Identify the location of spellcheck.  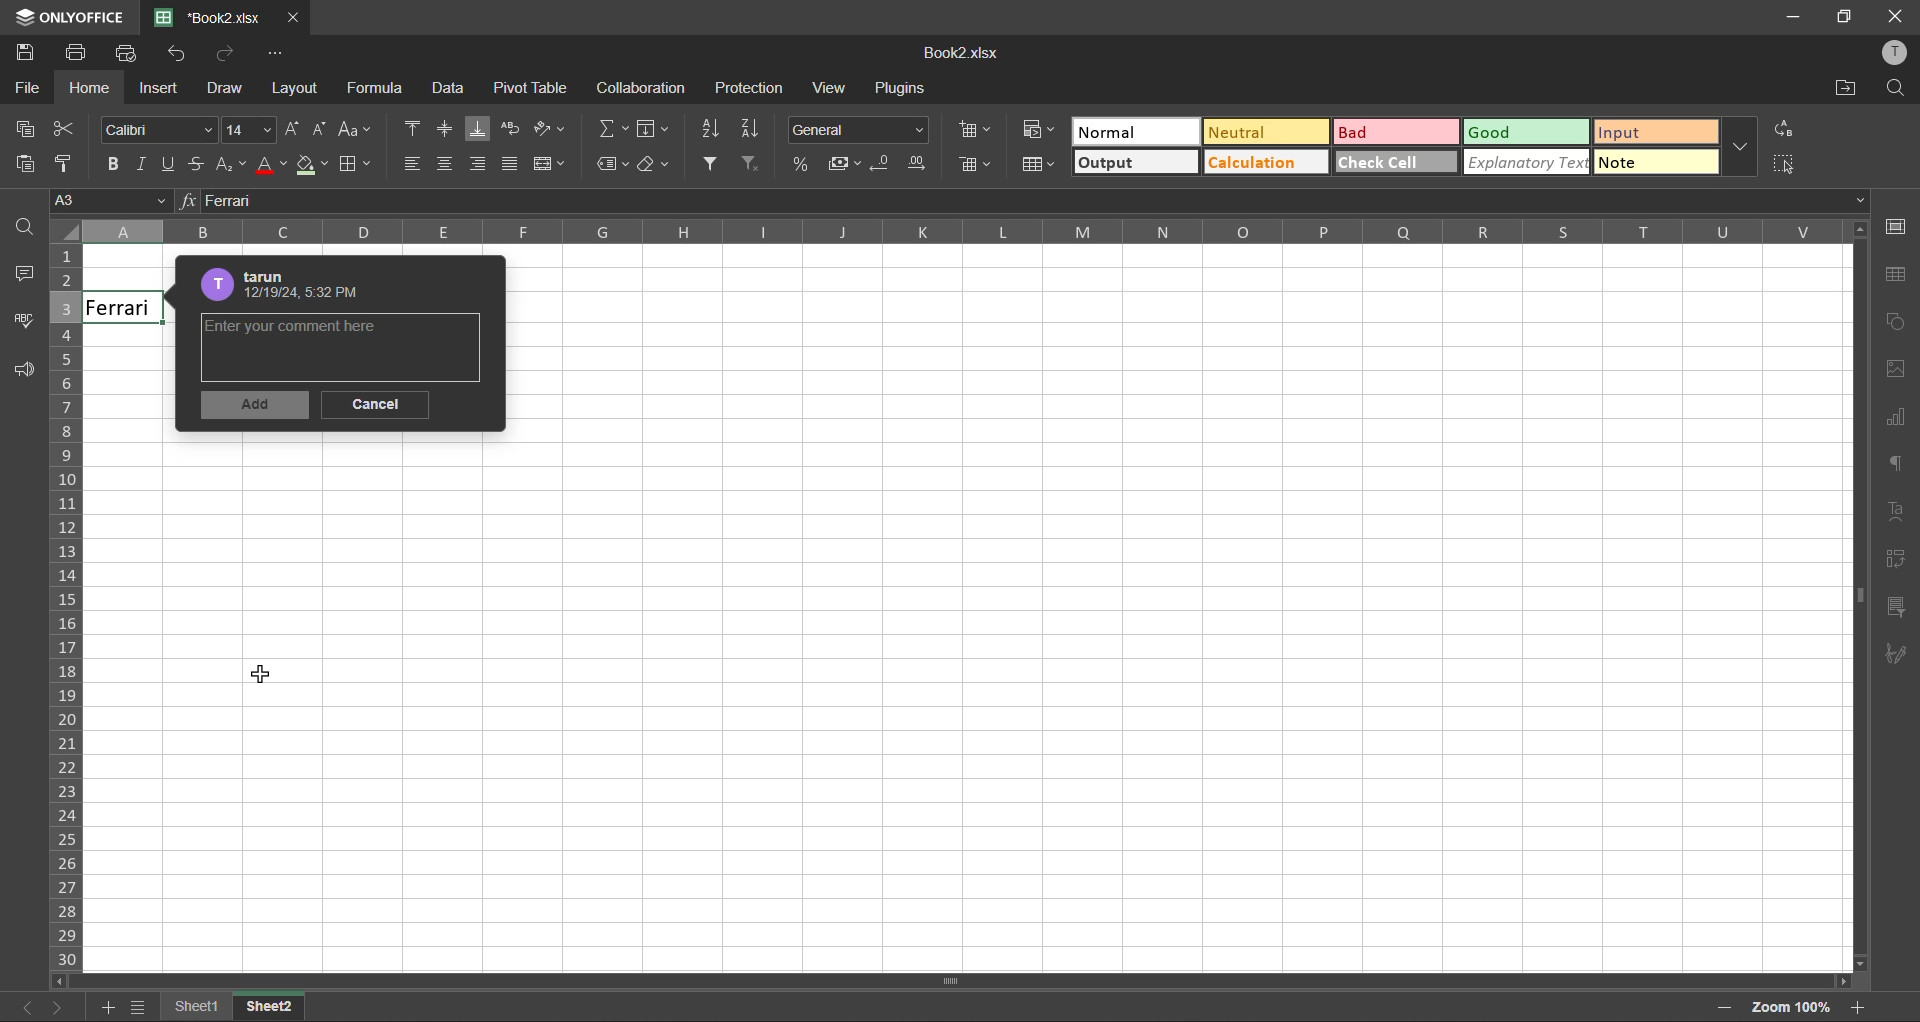
(20, 324).